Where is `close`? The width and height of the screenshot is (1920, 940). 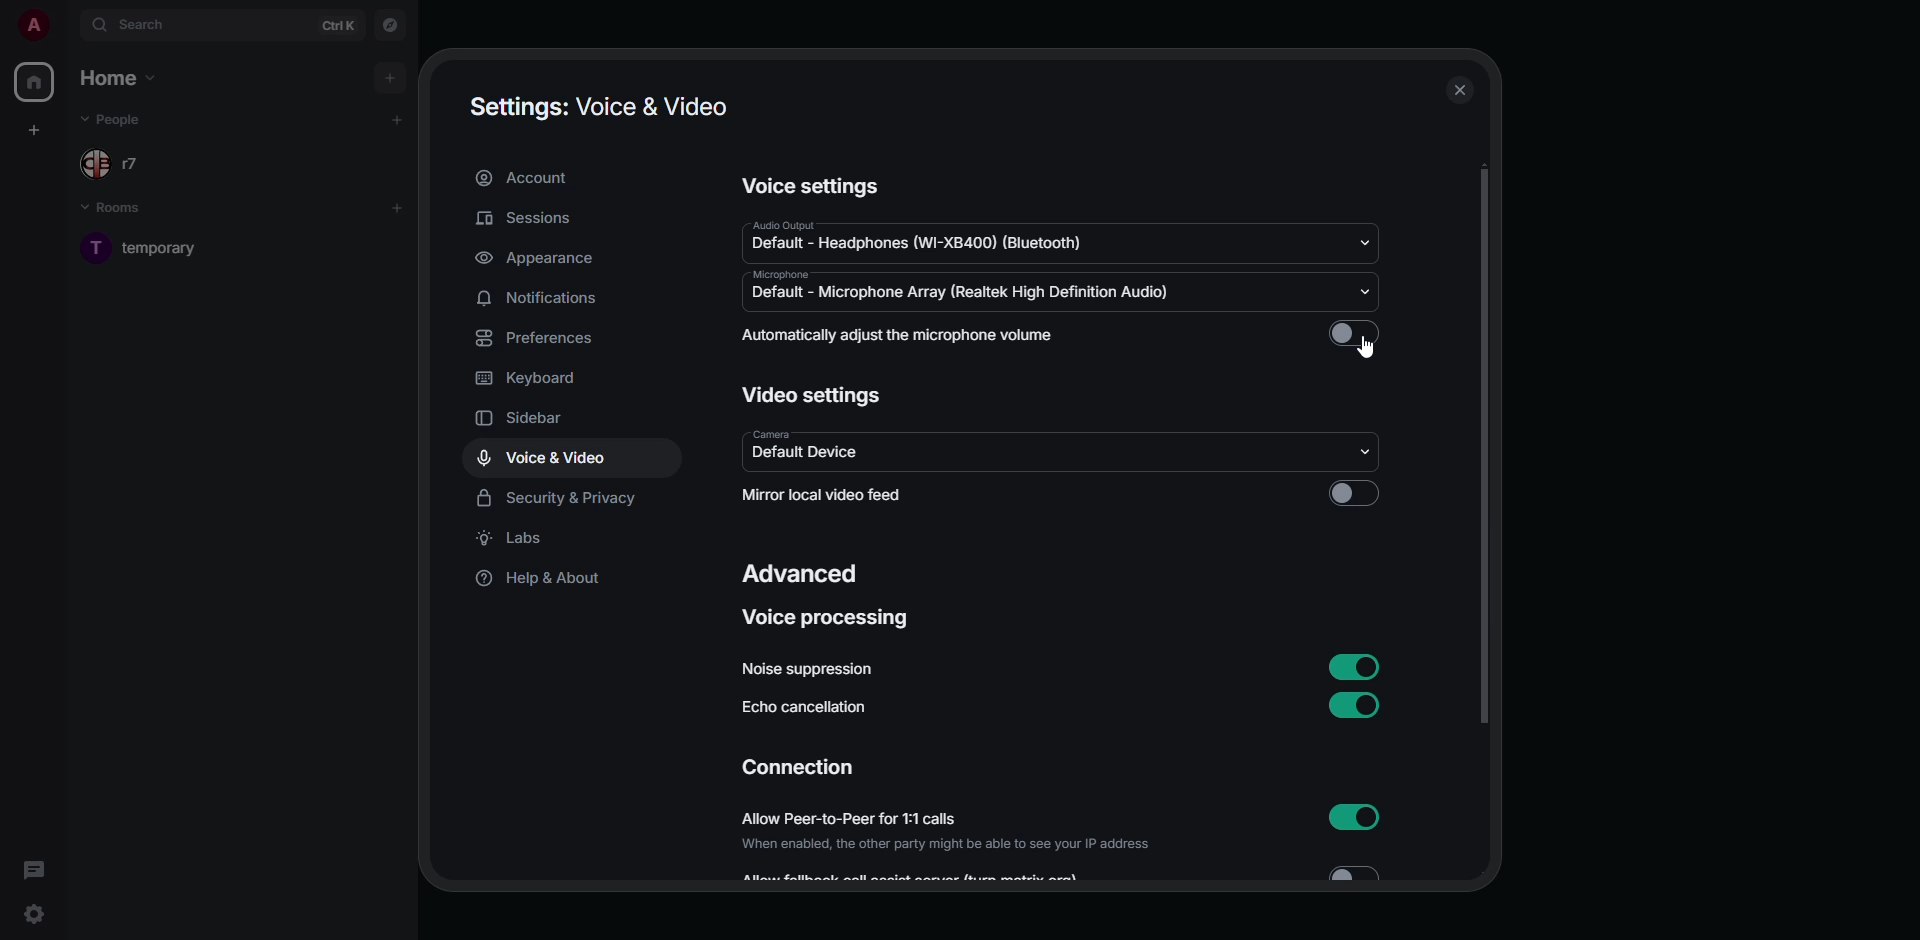 close is located at coordinates (1461, 90).